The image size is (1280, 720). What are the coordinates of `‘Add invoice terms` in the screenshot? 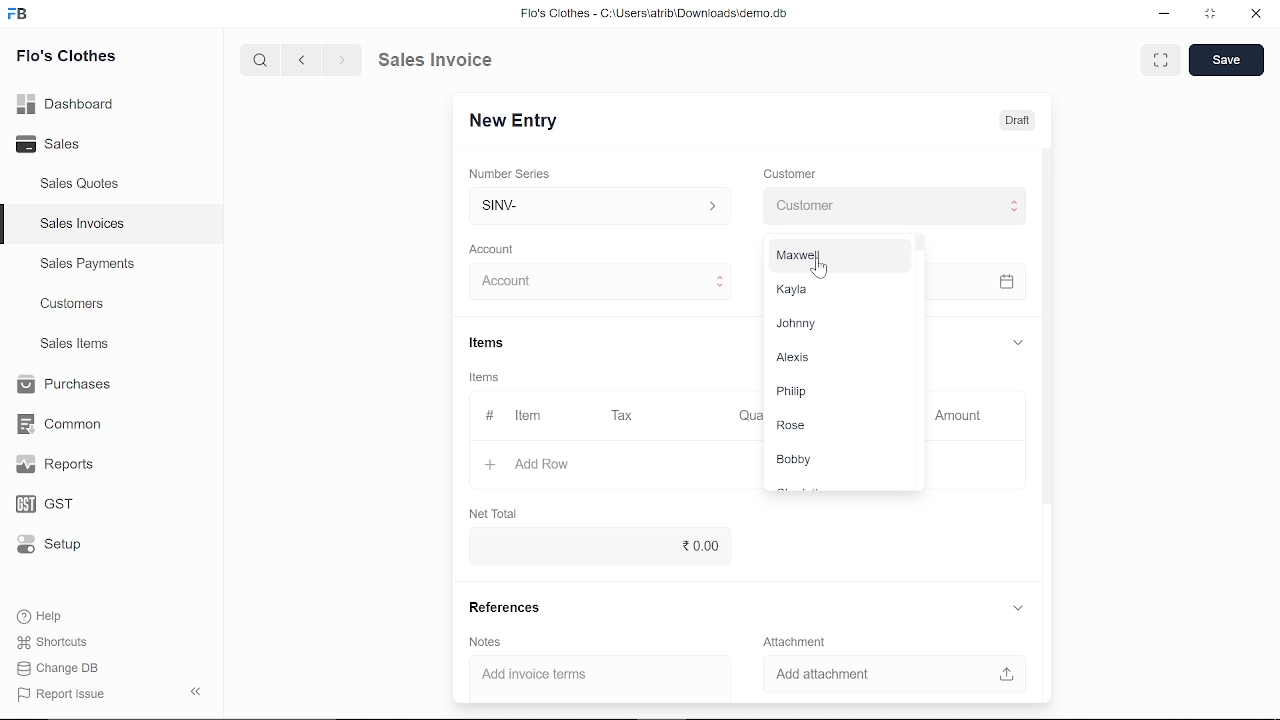 It's located at (584, 677).